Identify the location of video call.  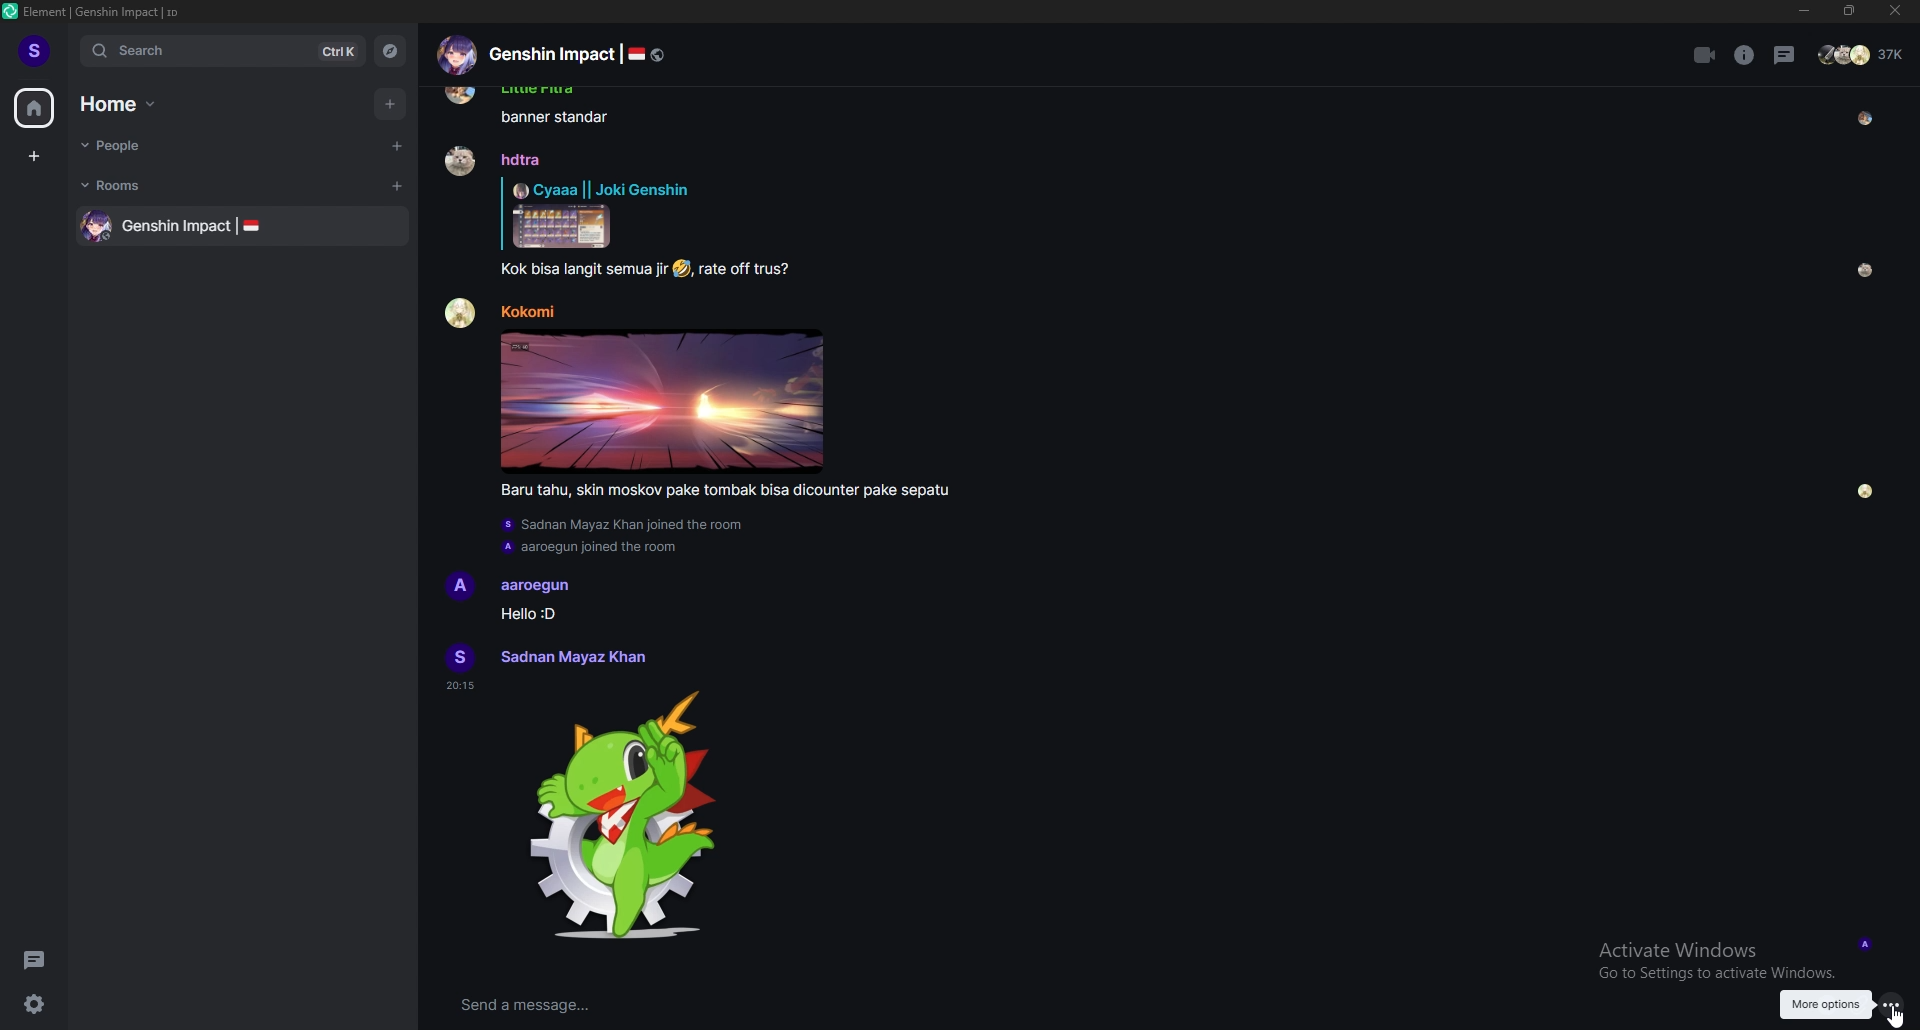
(1706, 55).